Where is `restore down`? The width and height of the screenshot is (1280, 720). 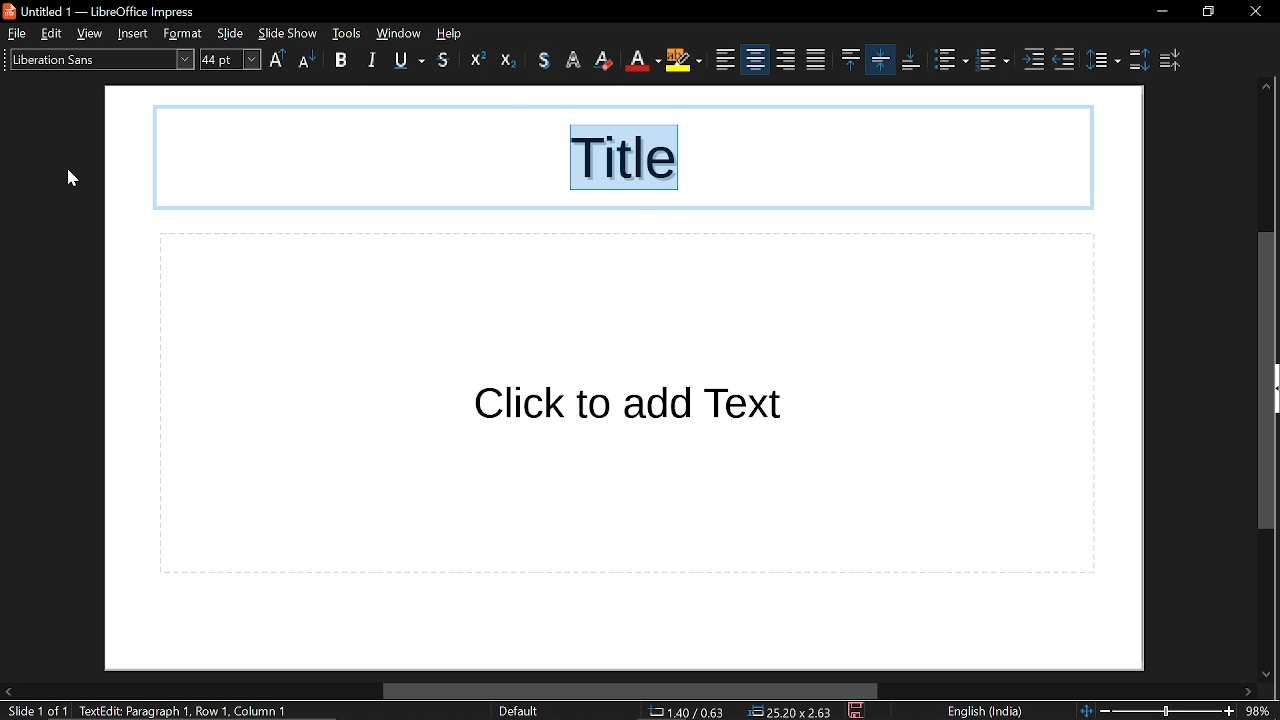 restore down is located at coordinates (1209, 12).